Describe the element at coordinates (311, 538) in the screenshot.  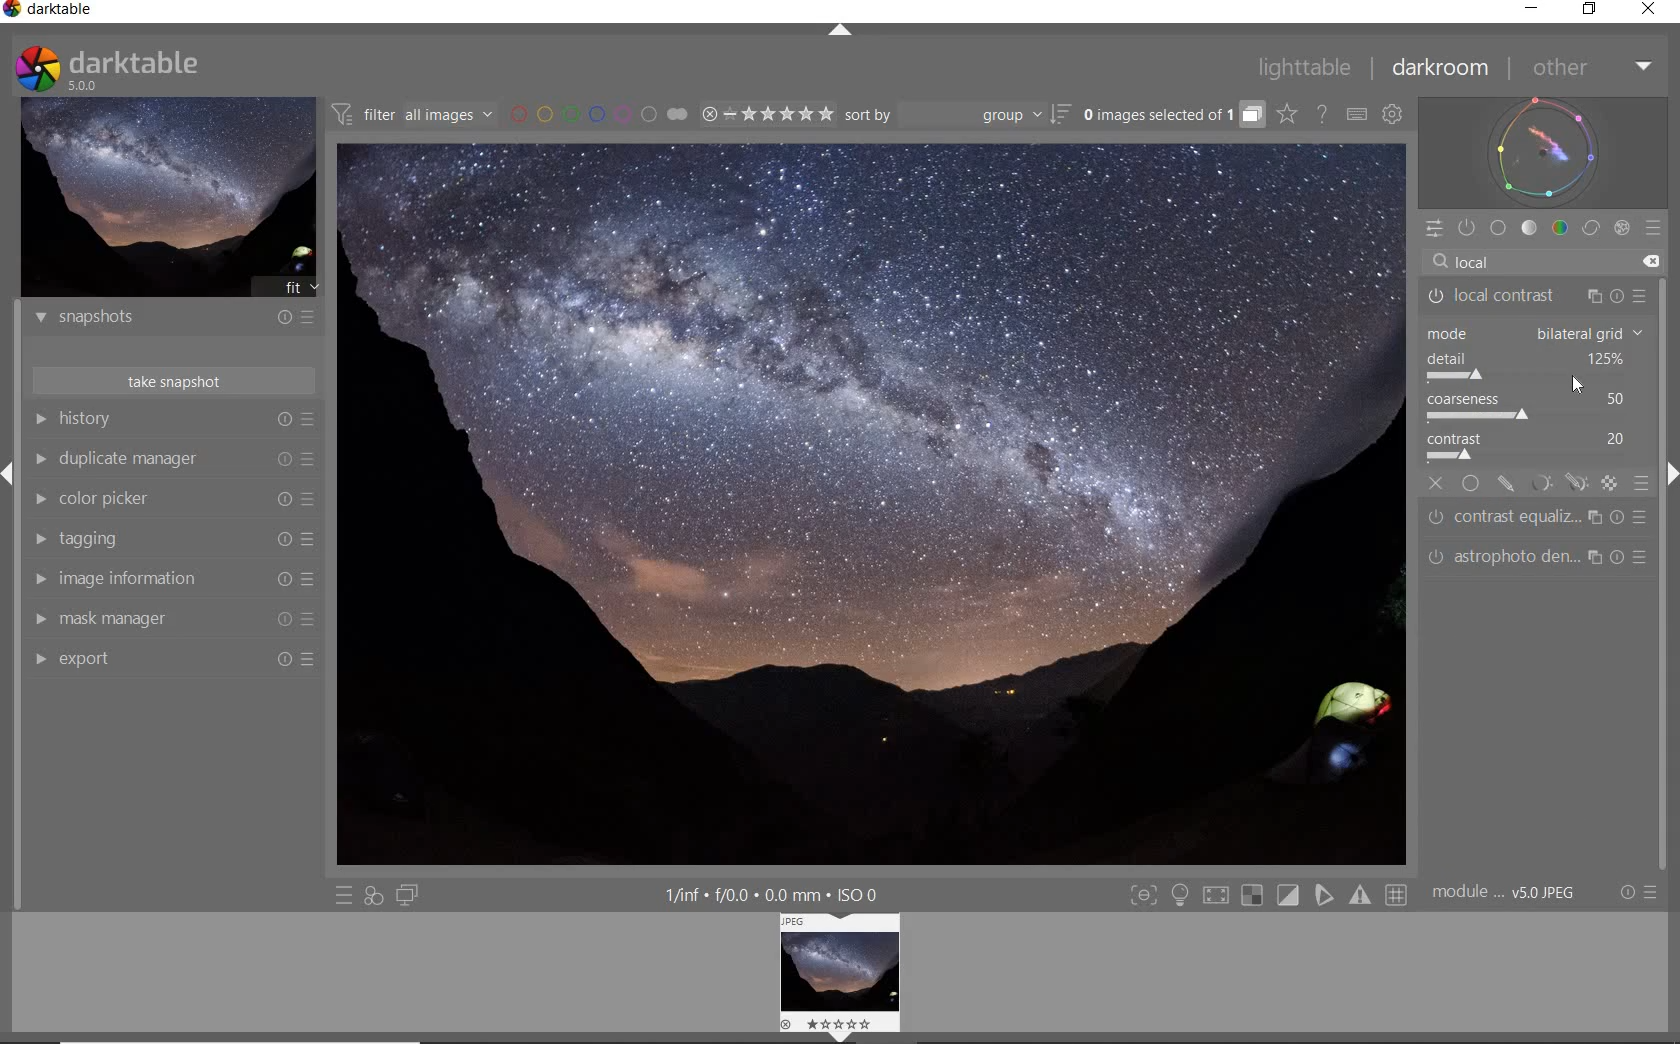
I see `Presets and preferences` at that location.